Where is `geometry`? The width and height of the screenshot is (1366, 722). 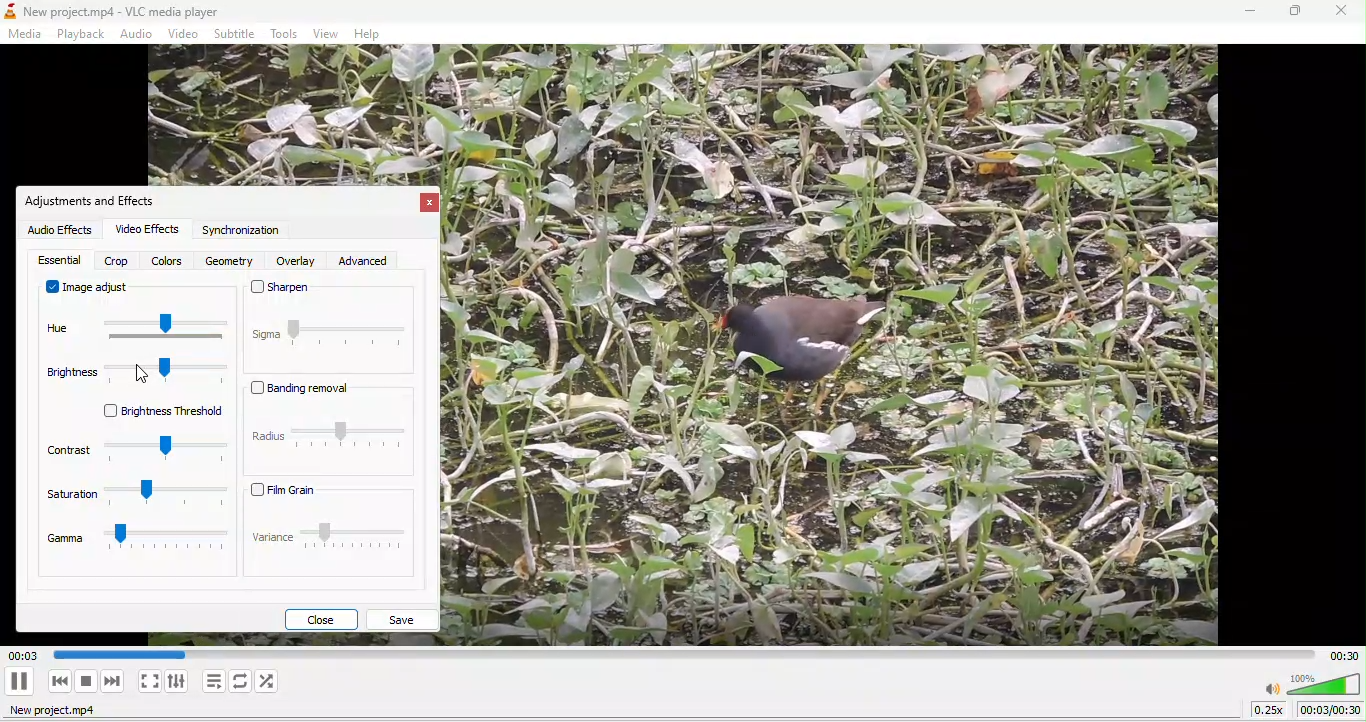
geometry is located at coordinates (226, 262).